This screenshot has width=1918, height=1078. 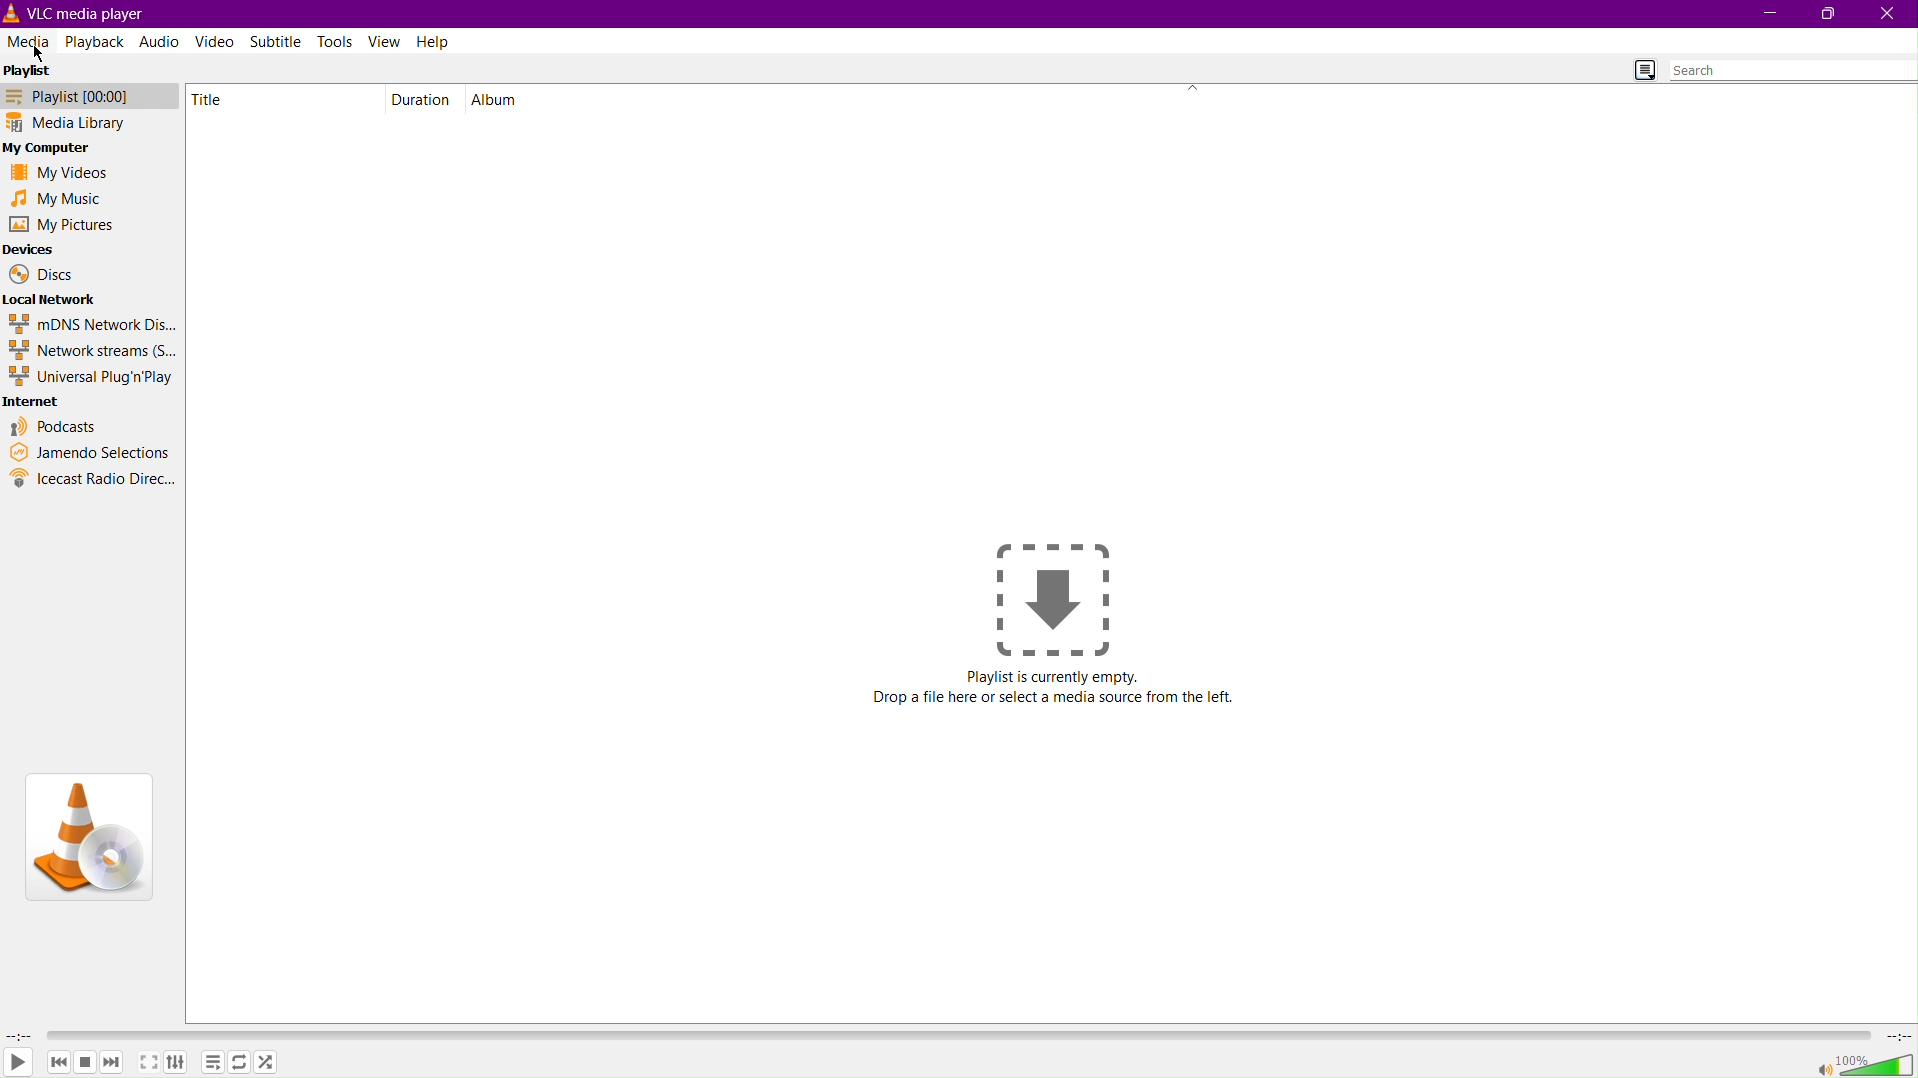 I want to click on Maximize, so click(x=1827, y=15).